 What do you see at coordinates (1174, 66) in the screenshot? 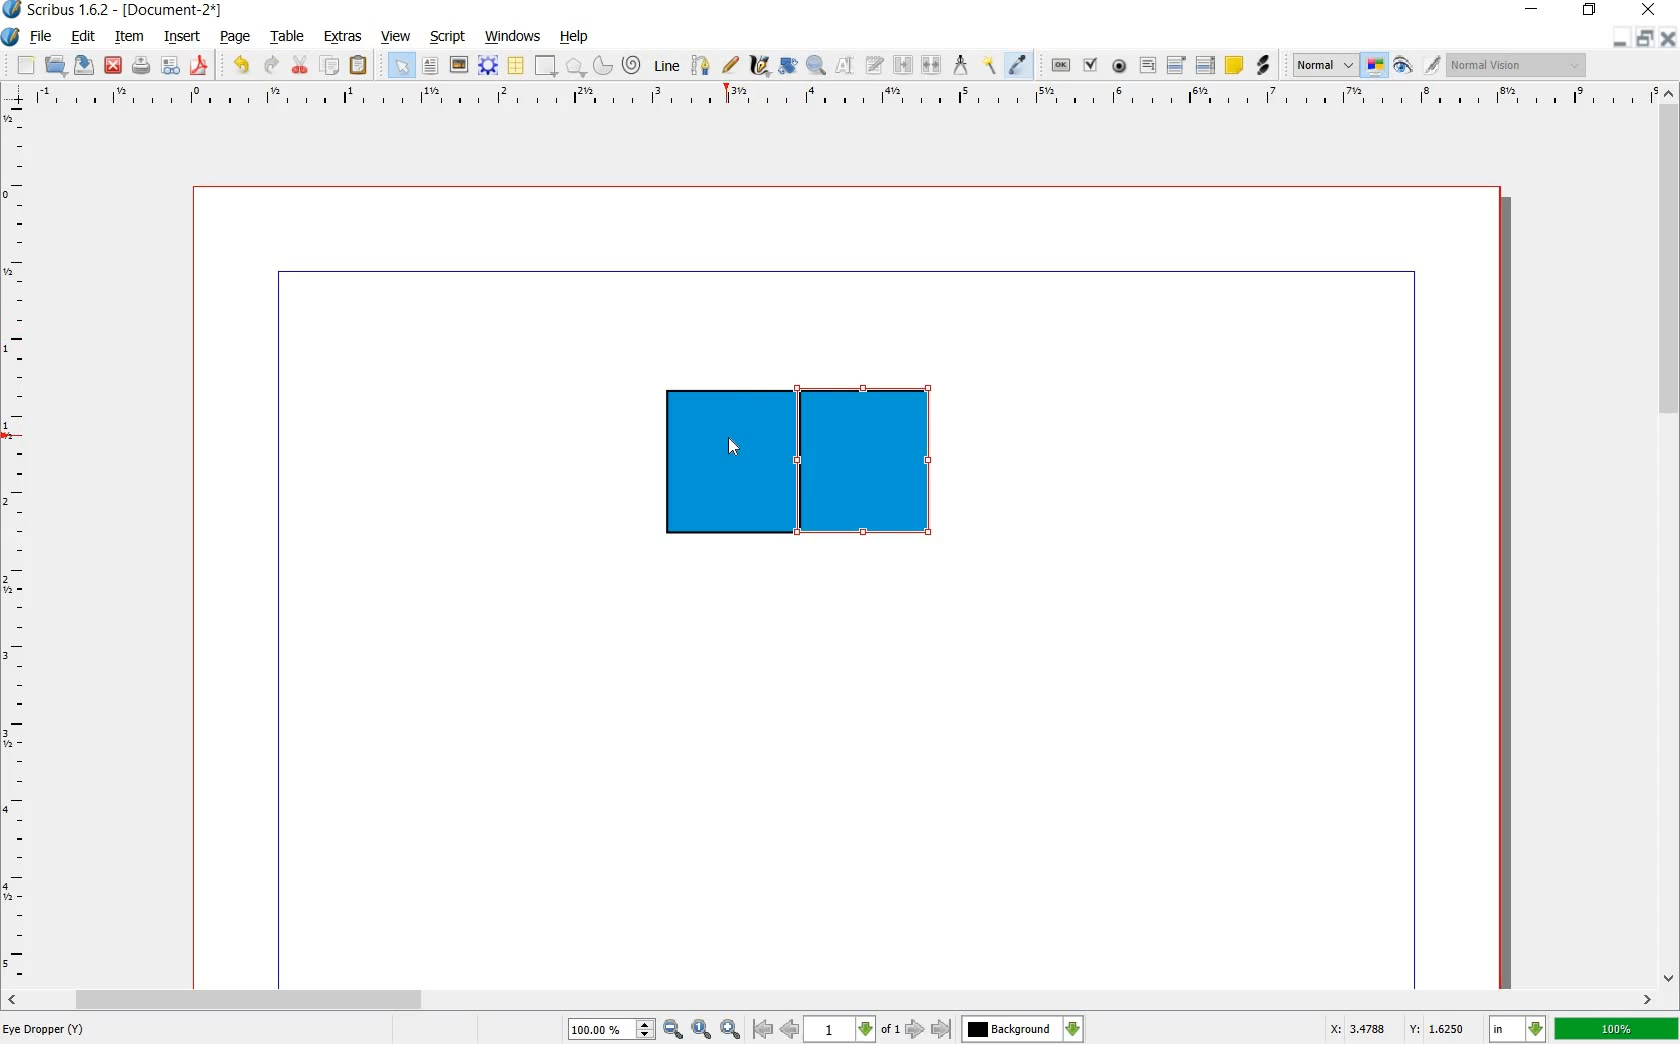
I see `pdf combo box` at bounding box center [1174, 66].